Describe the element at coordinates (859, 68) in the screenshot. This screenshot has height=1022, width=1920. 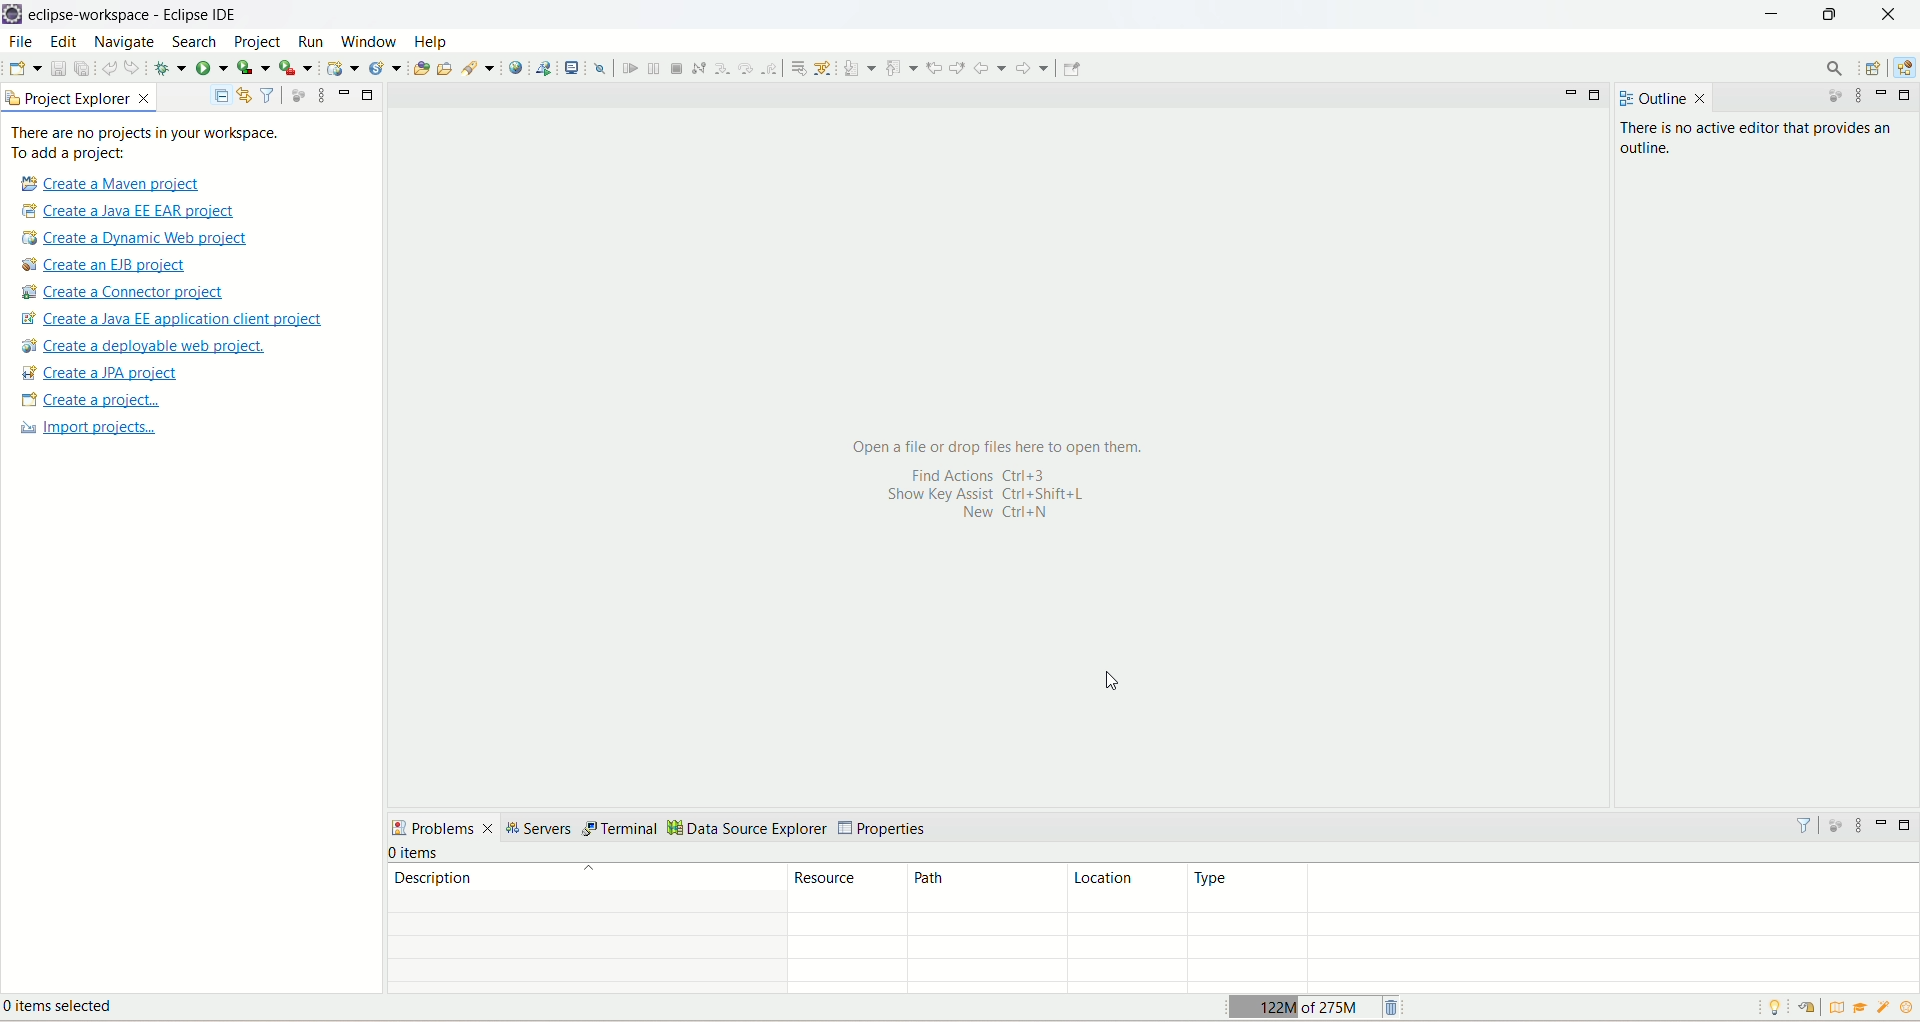
I see `next annotation` at that location.